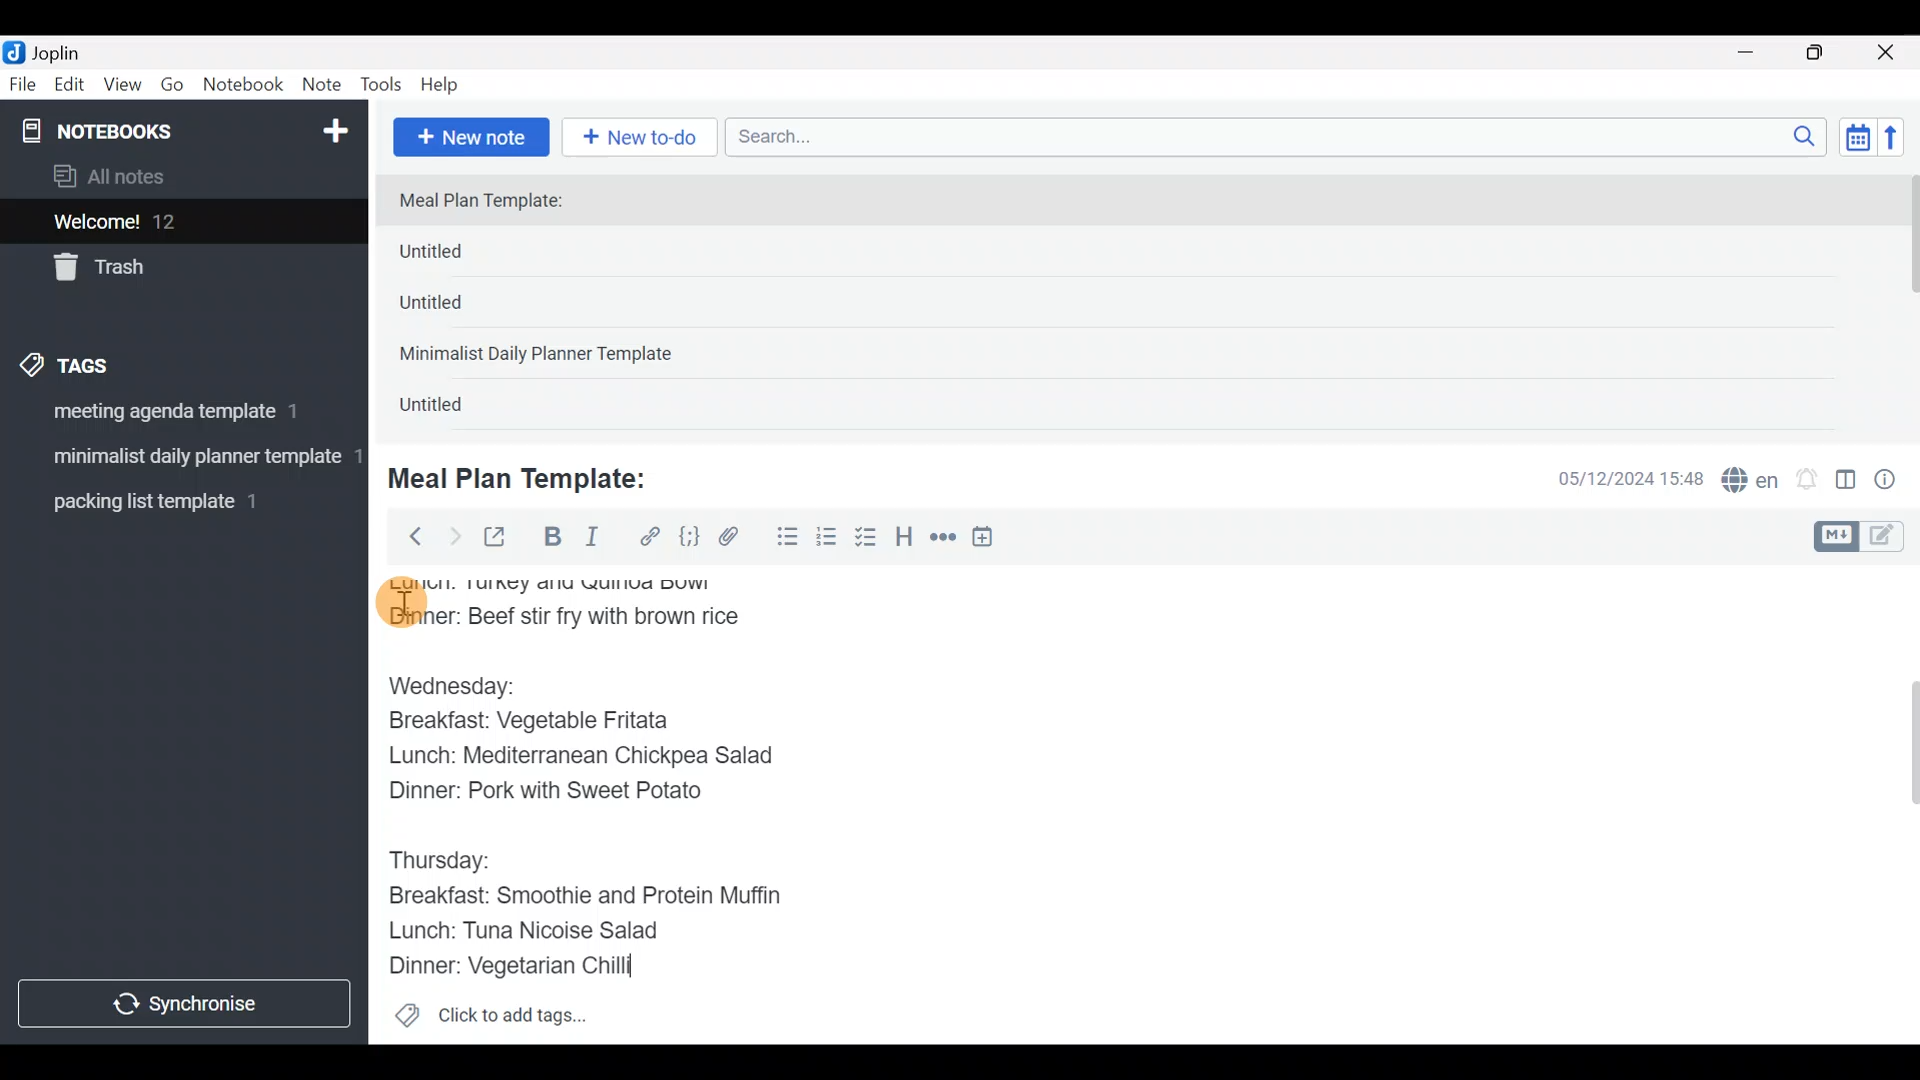 The height and width of the screenshot is (1080, 1920). Describe the element at coordinates (1757, 50) in the screenshot. I see `Minimize` at that location.